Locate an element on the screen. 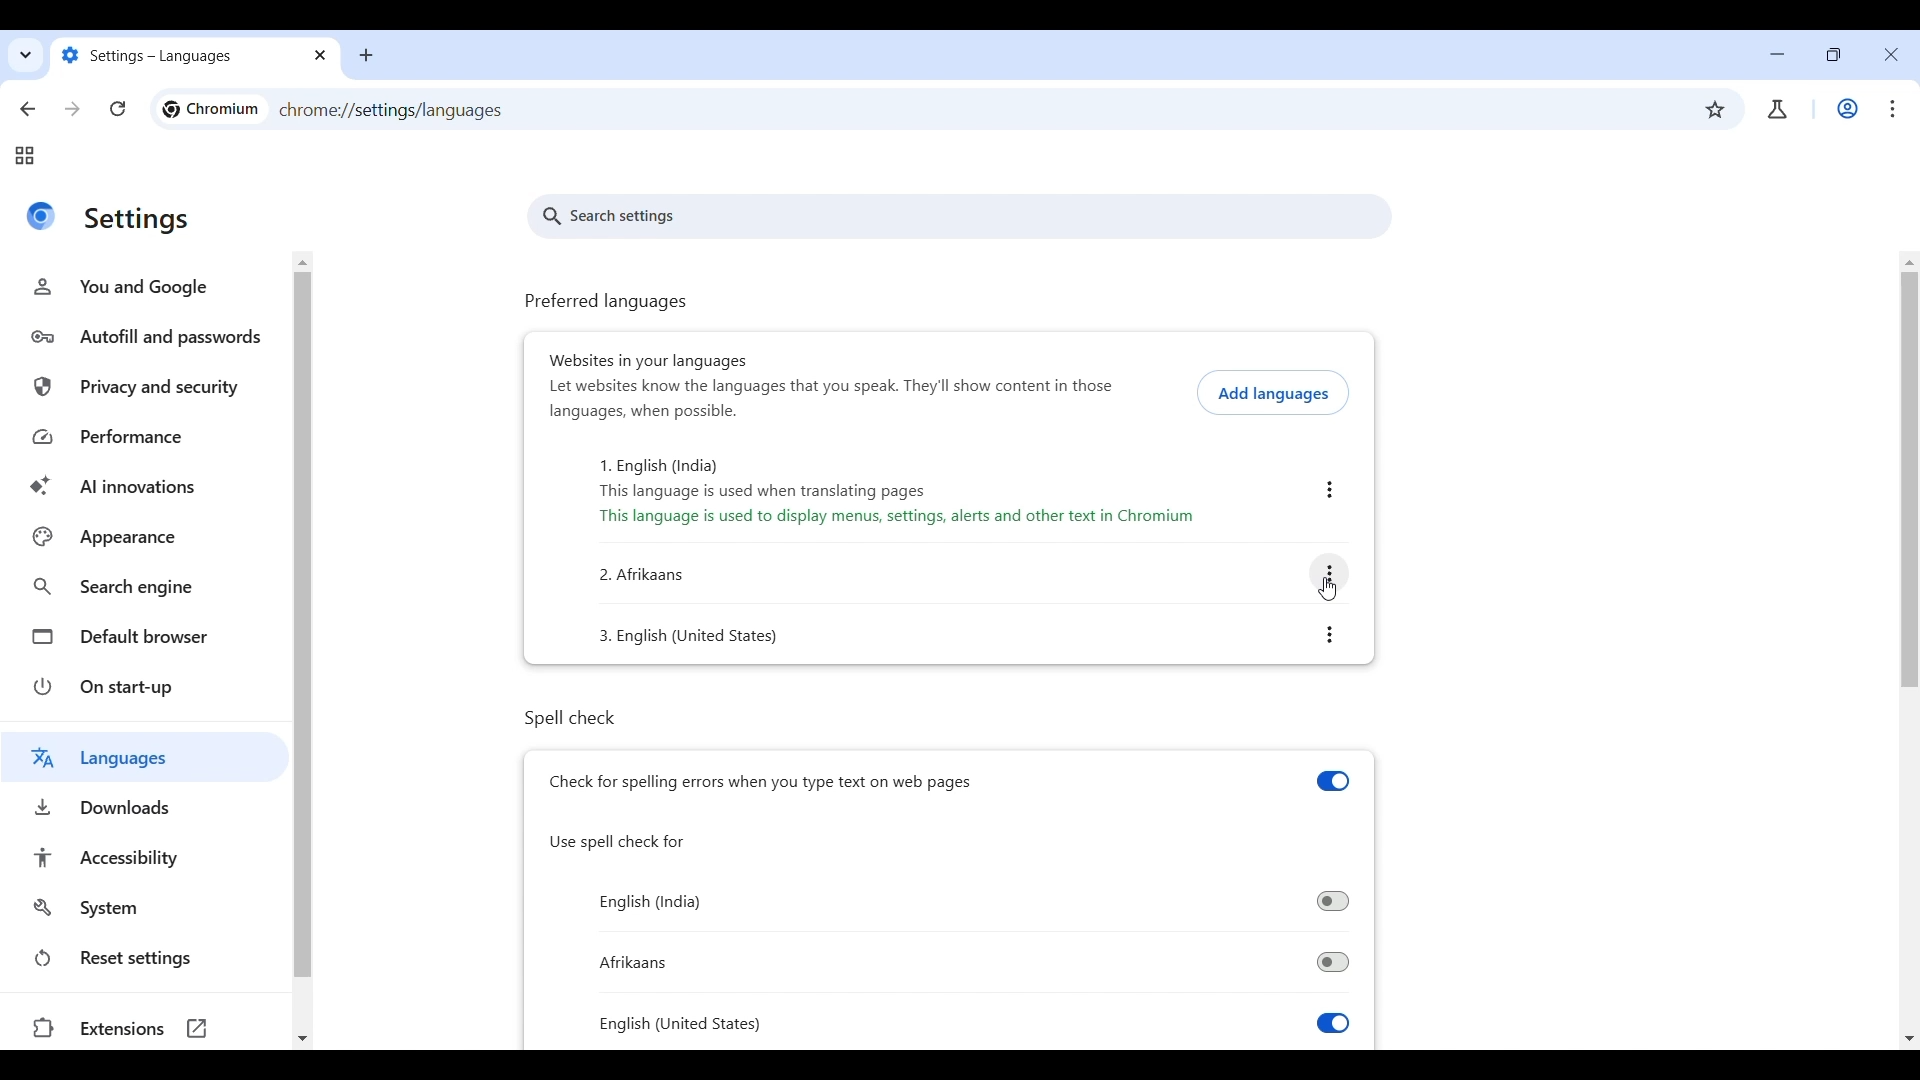  Vertical slide bar is located at coordinates (306, 627).